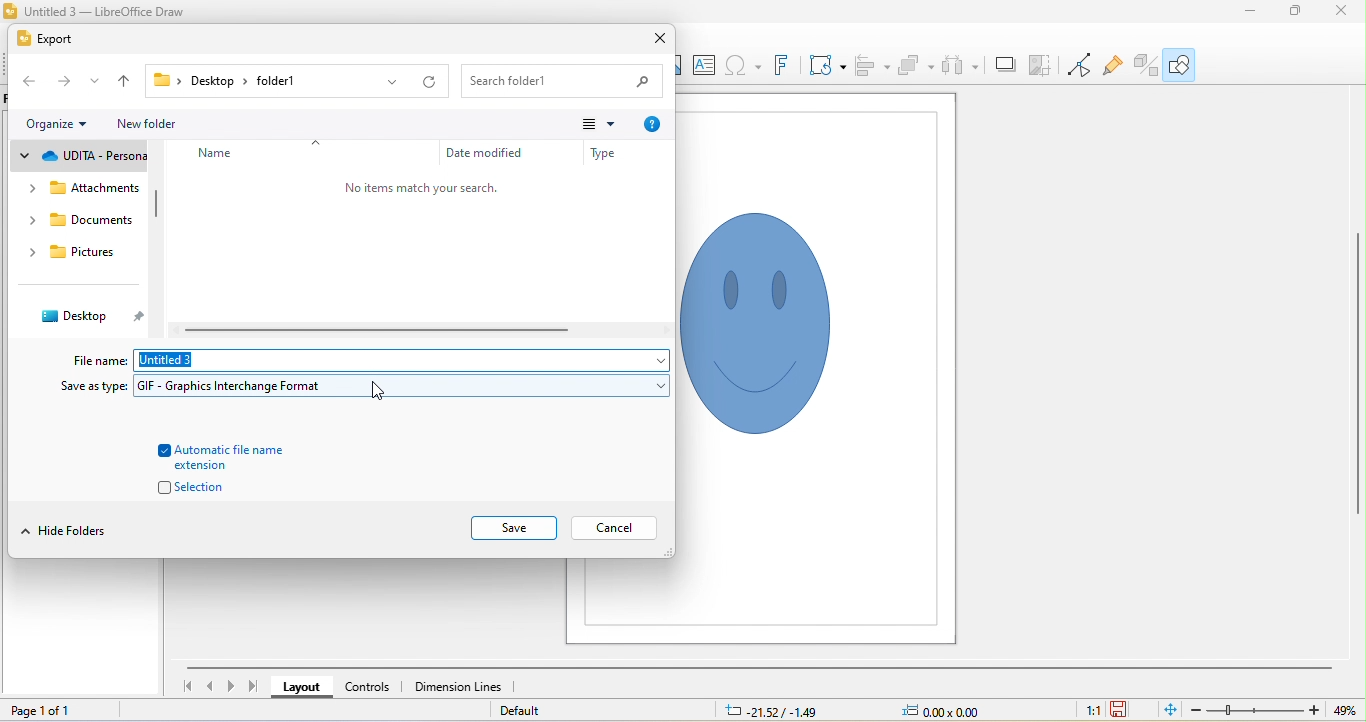  Describe the element at coordinates (654, 125) in the screenshot. I see `help` at that location.